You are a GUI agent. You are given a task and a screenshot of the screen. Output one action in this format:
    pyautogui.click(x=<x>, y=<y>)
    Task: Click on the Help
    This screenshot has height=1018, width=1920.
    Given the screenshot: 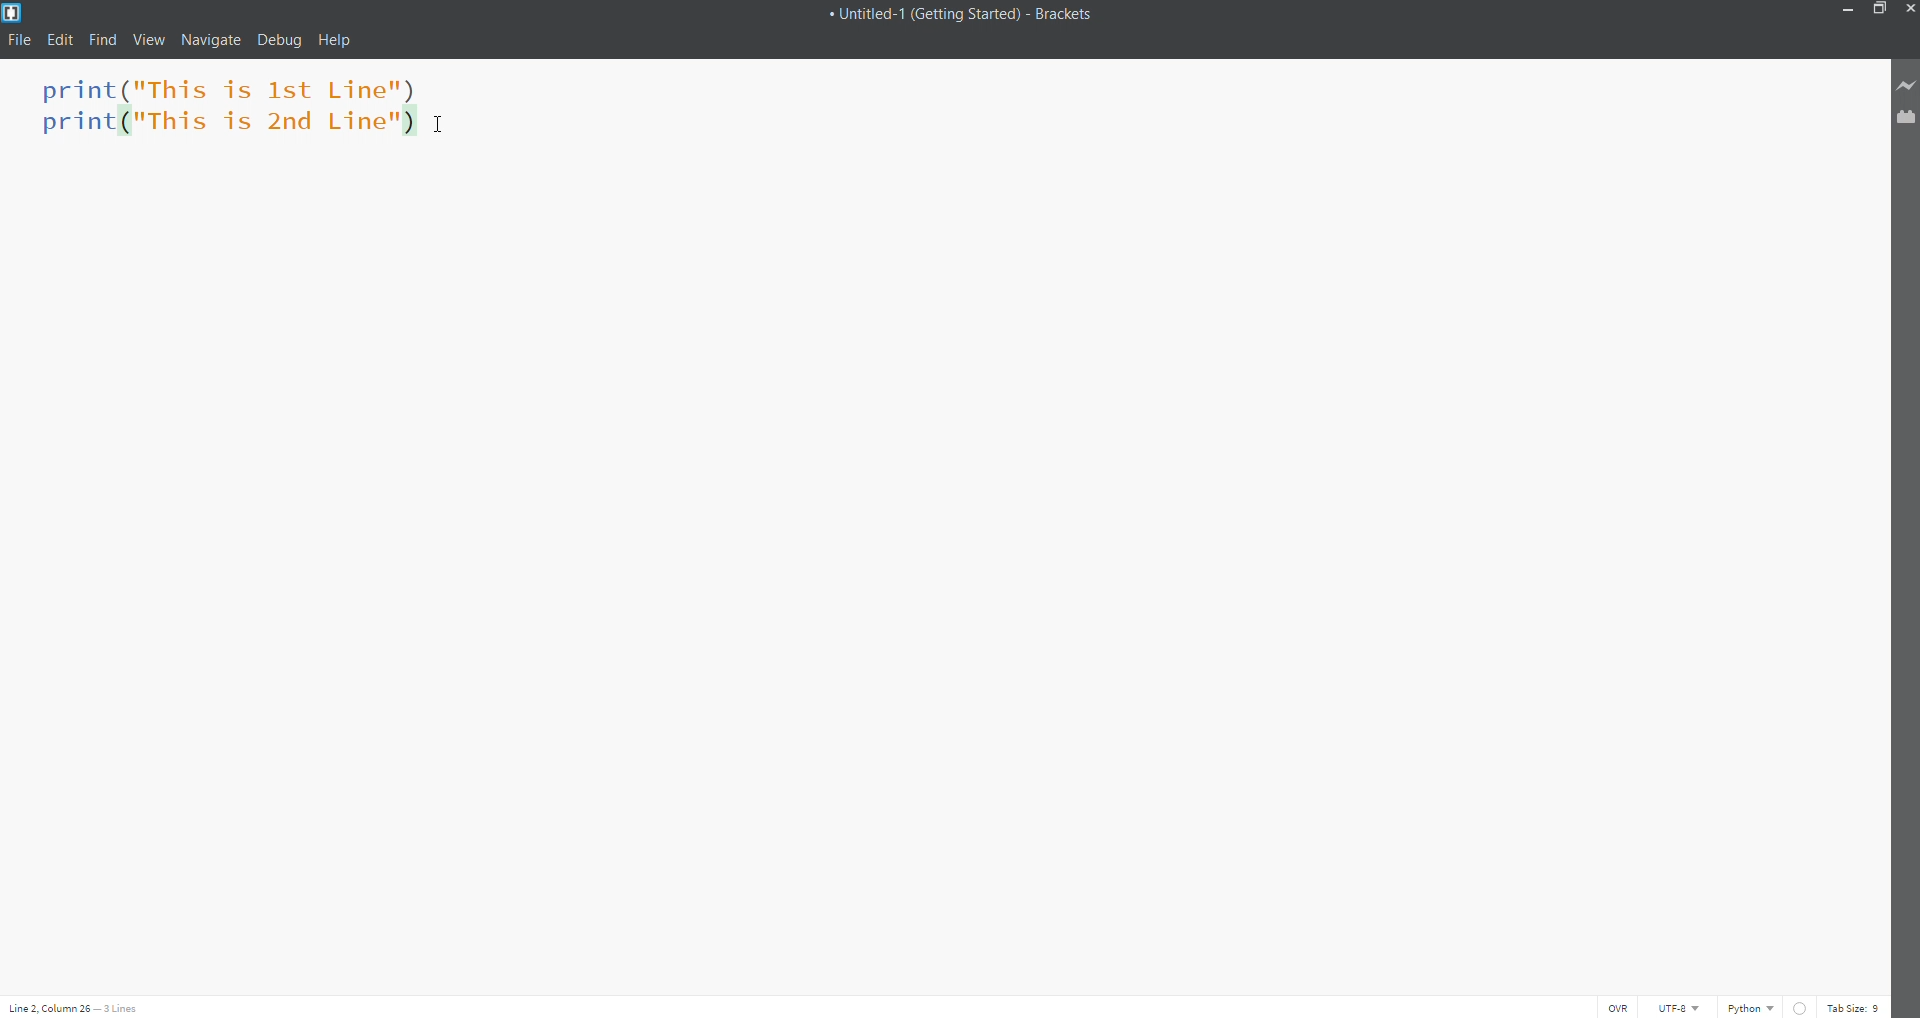 What is the action you would take?
    pyautogui.click(x=339, y=38)
    